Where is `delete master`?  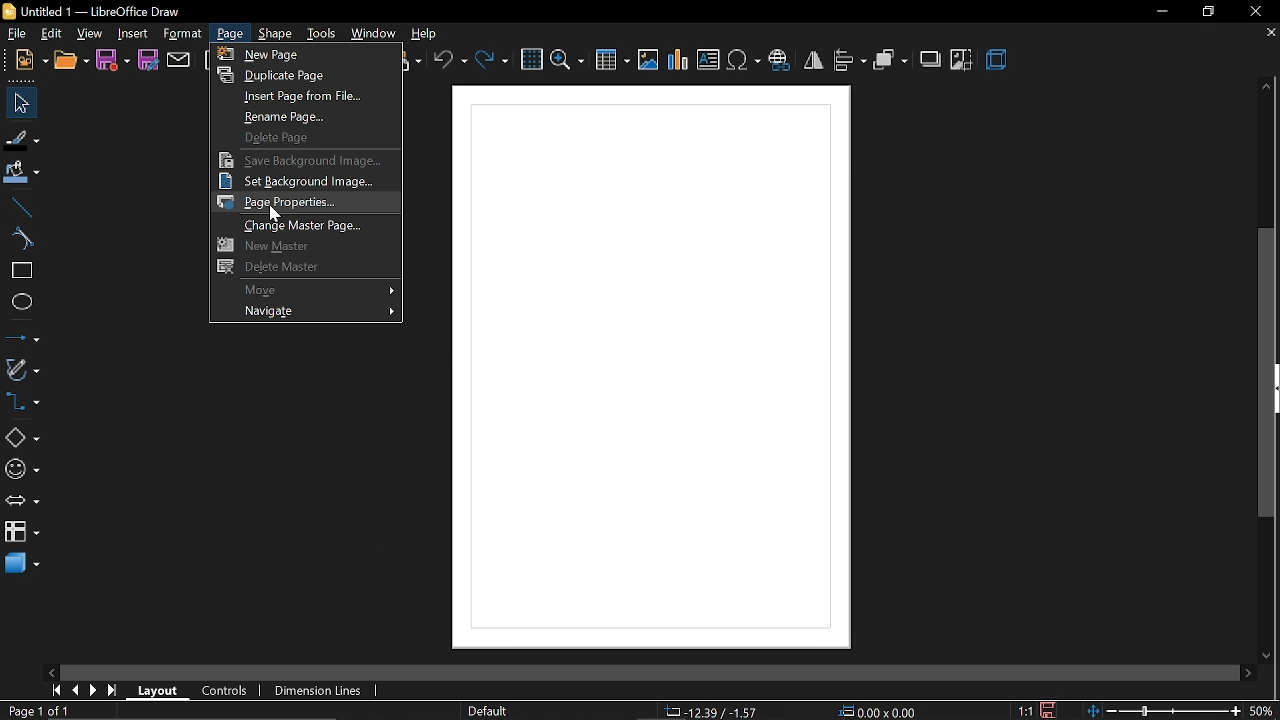 delete master is located at coordinates (300, 267).